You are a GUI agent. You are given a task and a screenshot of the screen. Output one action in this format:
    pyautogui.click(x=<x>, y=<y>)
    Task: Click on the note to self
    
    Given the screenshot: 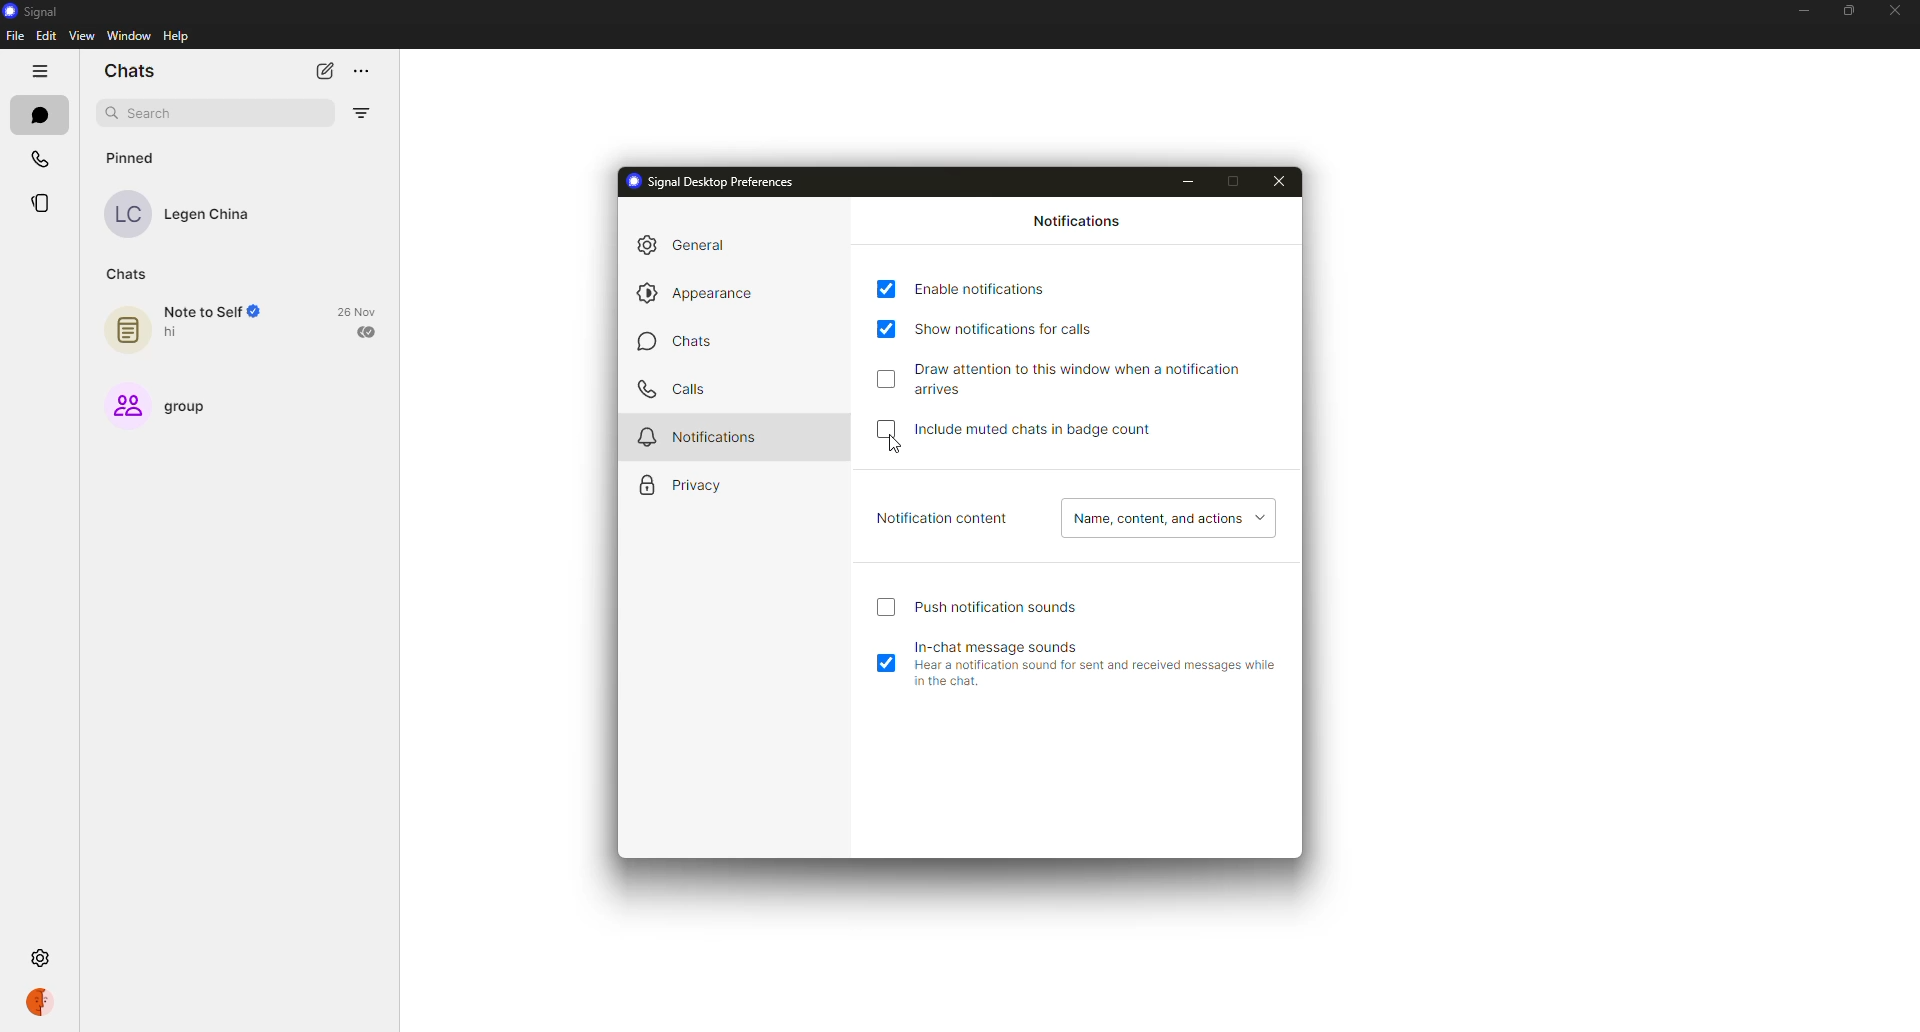 What is the action you would take?
    pyautogui.click(x=219, y=311)
    